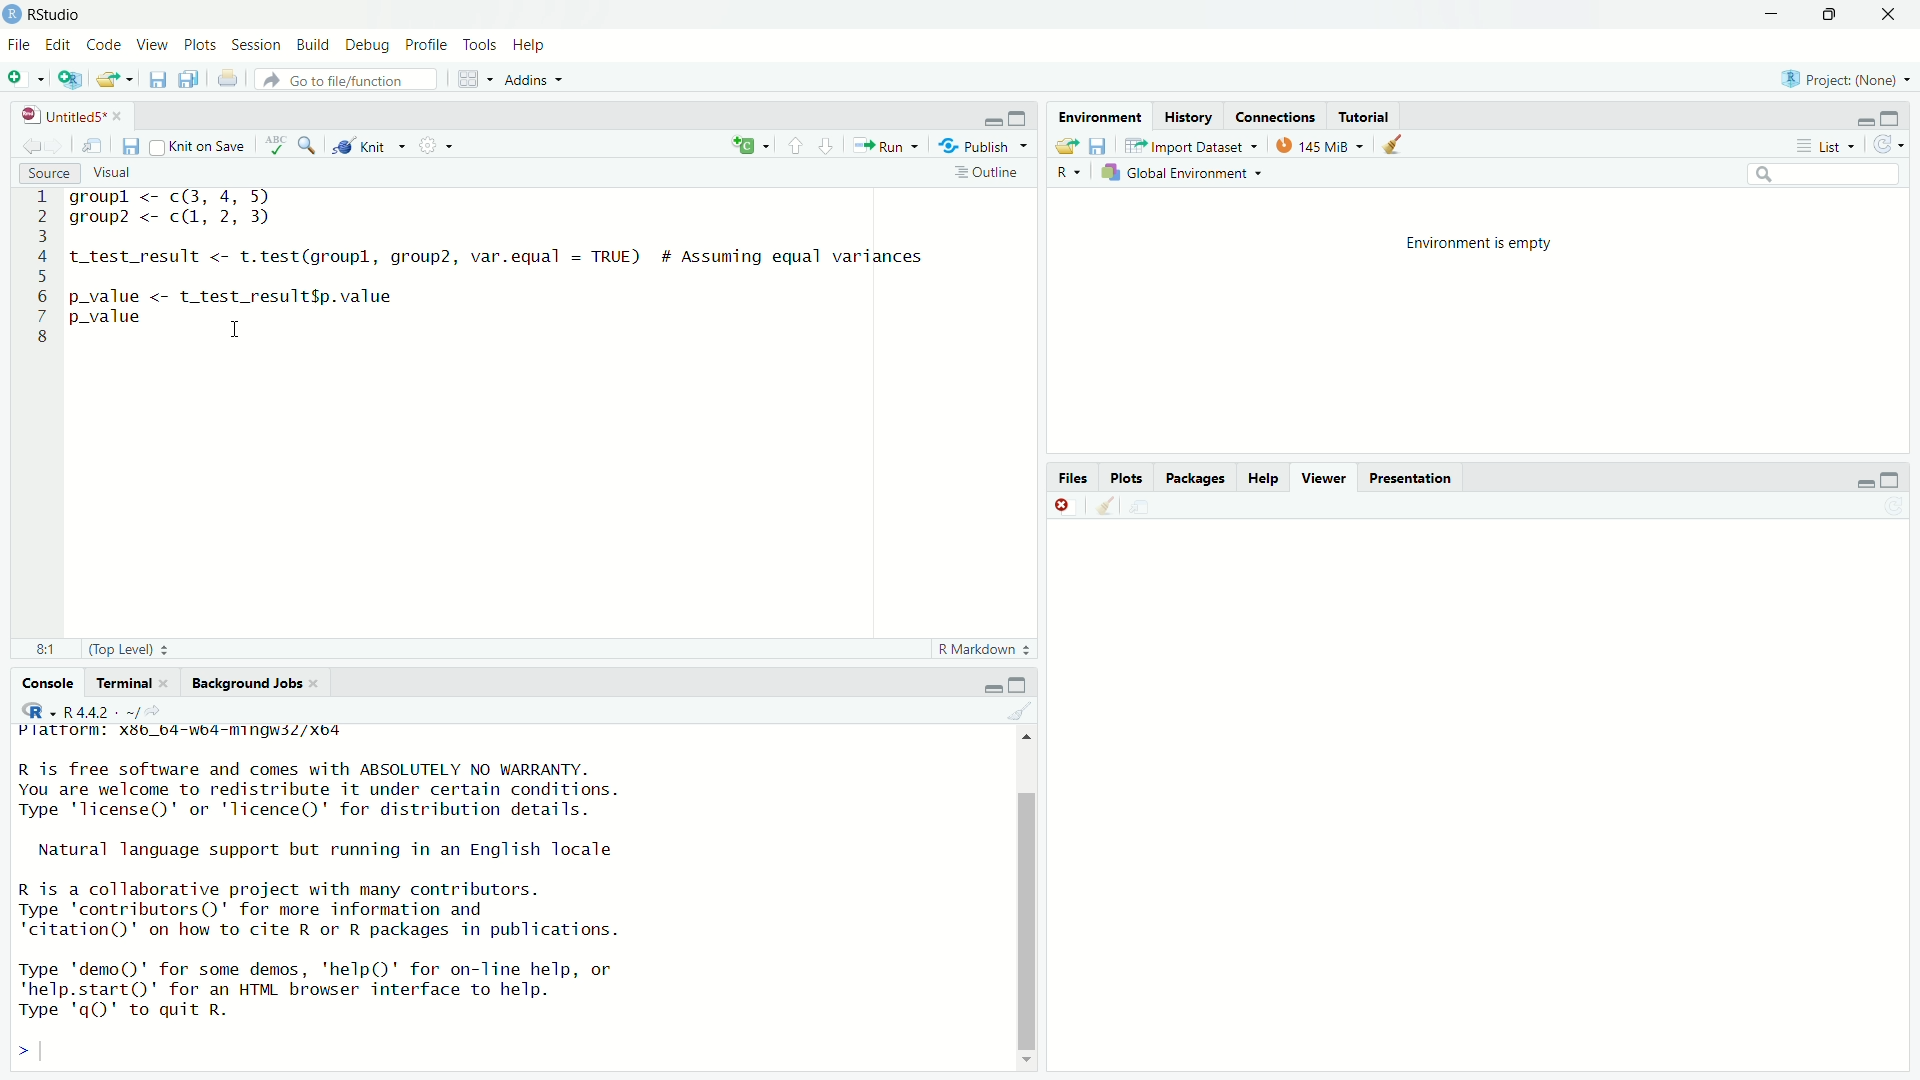 This screenshot has width=1920, height=1080. What do you see at coordinates (994, 684) in the screenshot?
I see `minimise` at bounding box center [994, 684].